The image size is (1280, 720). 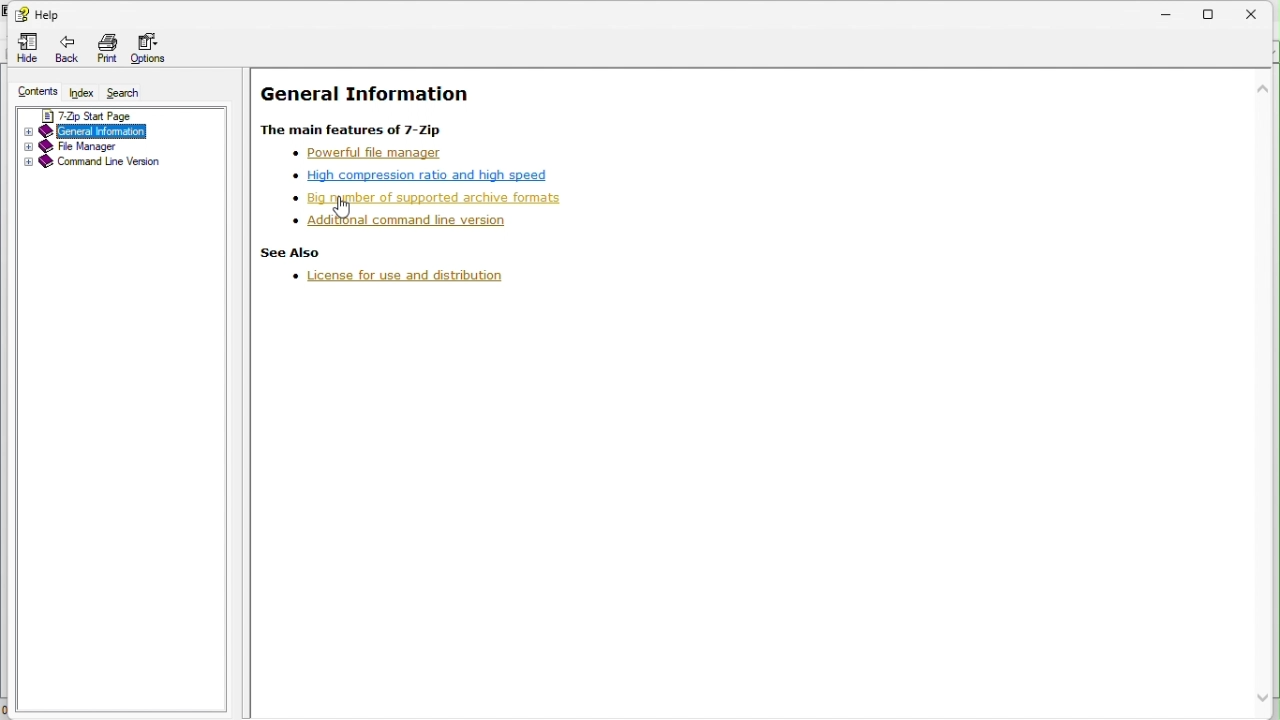 What do you see at coordinates (396, 152) in the screenshot?
I see `powerful file manager` at bounding box center [396, 152].